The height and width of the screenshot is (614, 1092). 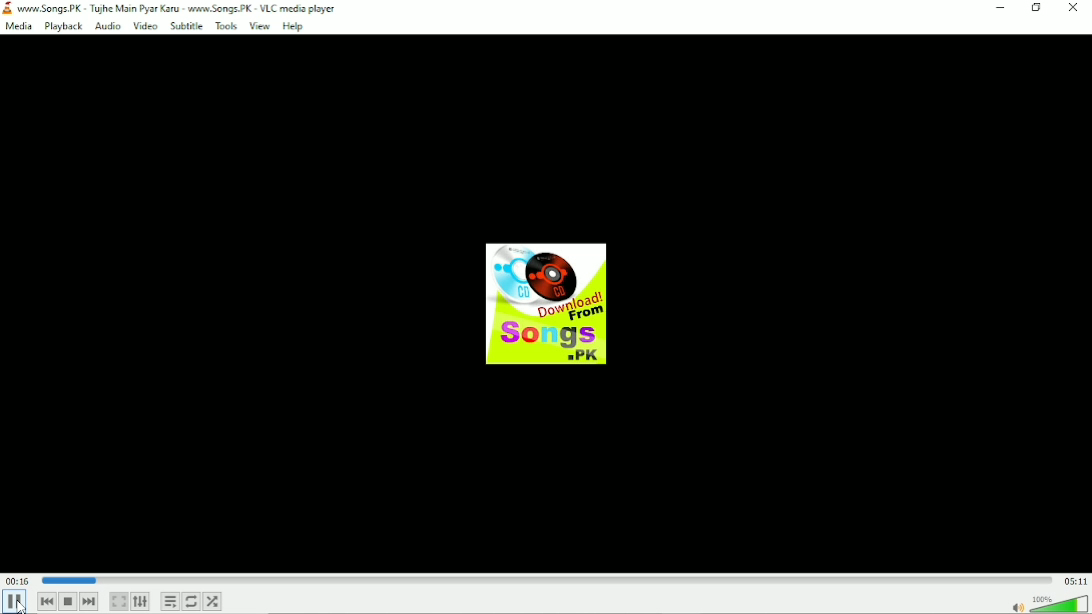 What do you see at coordinates (17, 603) in the screenshot?
I see `Pause` at bounding box center [17, 603].